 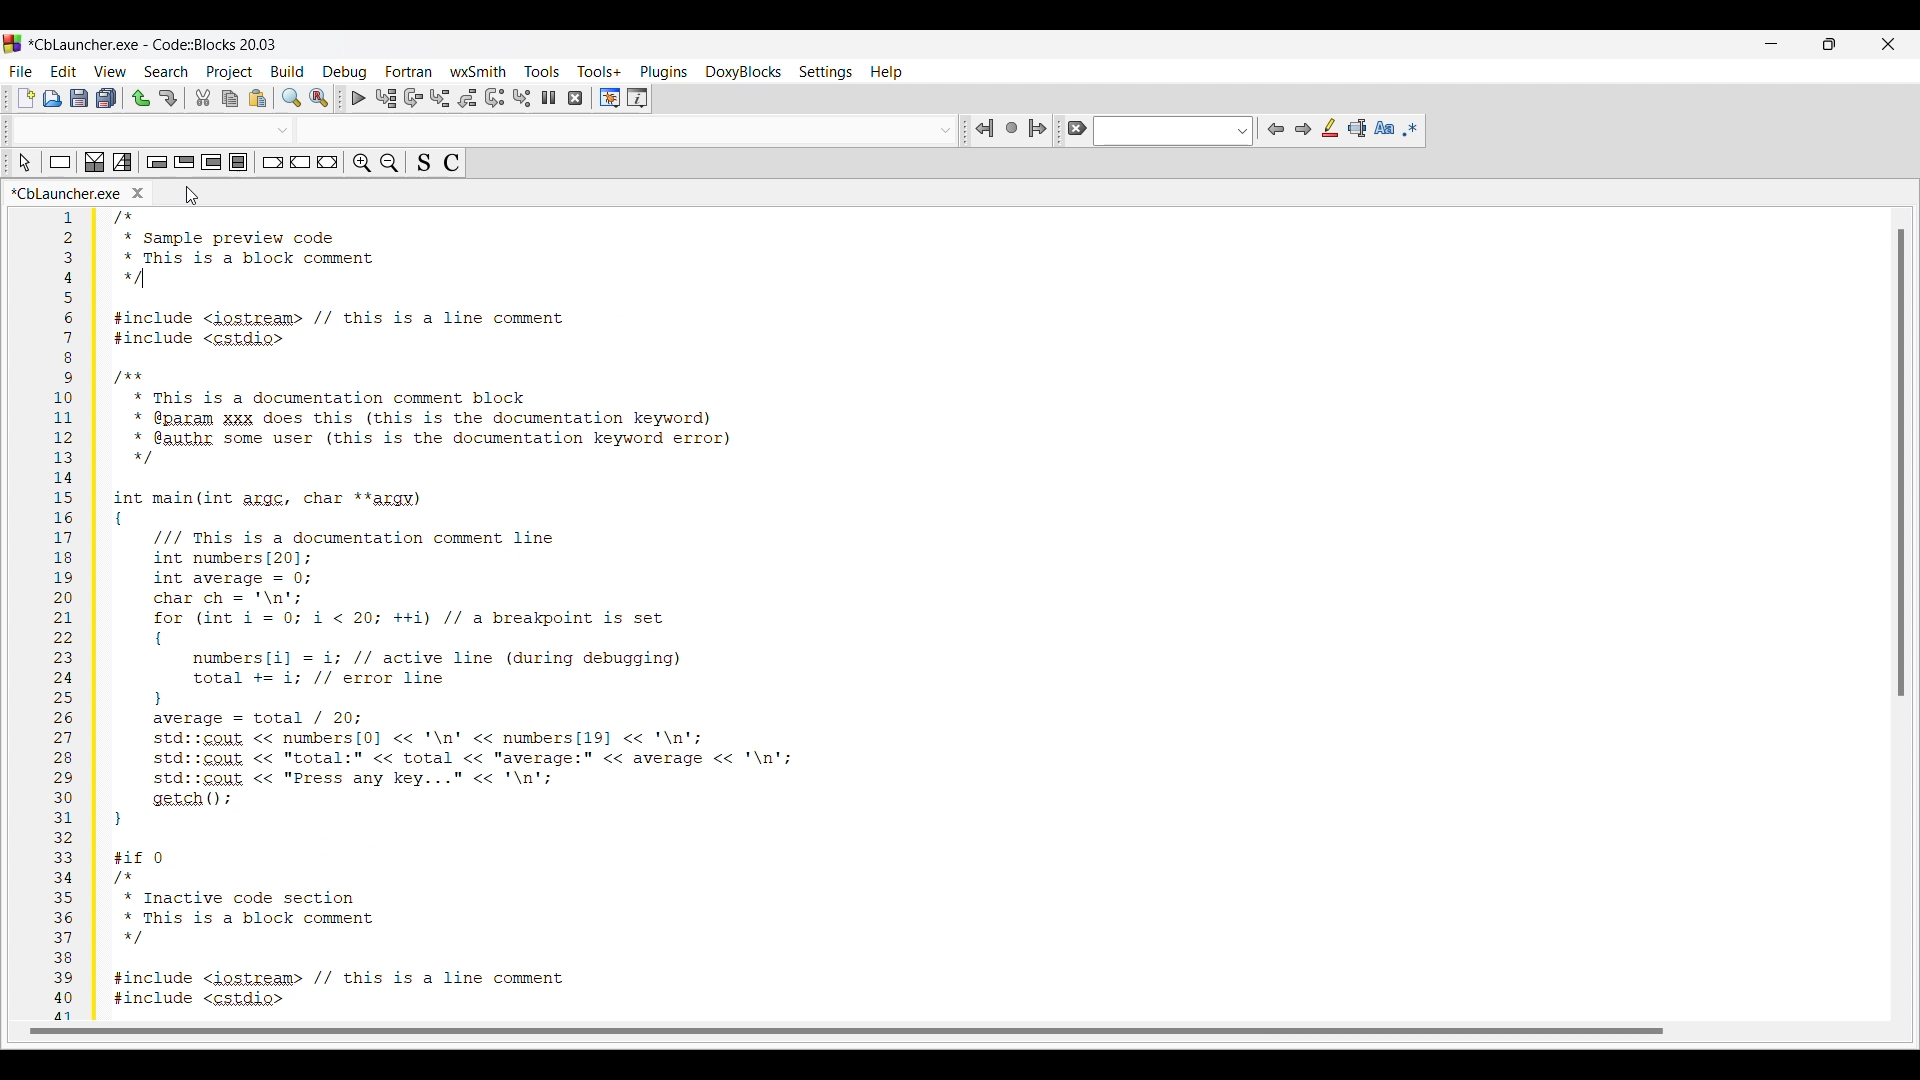 What do you see at coordinates (386, 98) in the screenshot?
I see `Run to cursor` at bounding box center [386, 98].